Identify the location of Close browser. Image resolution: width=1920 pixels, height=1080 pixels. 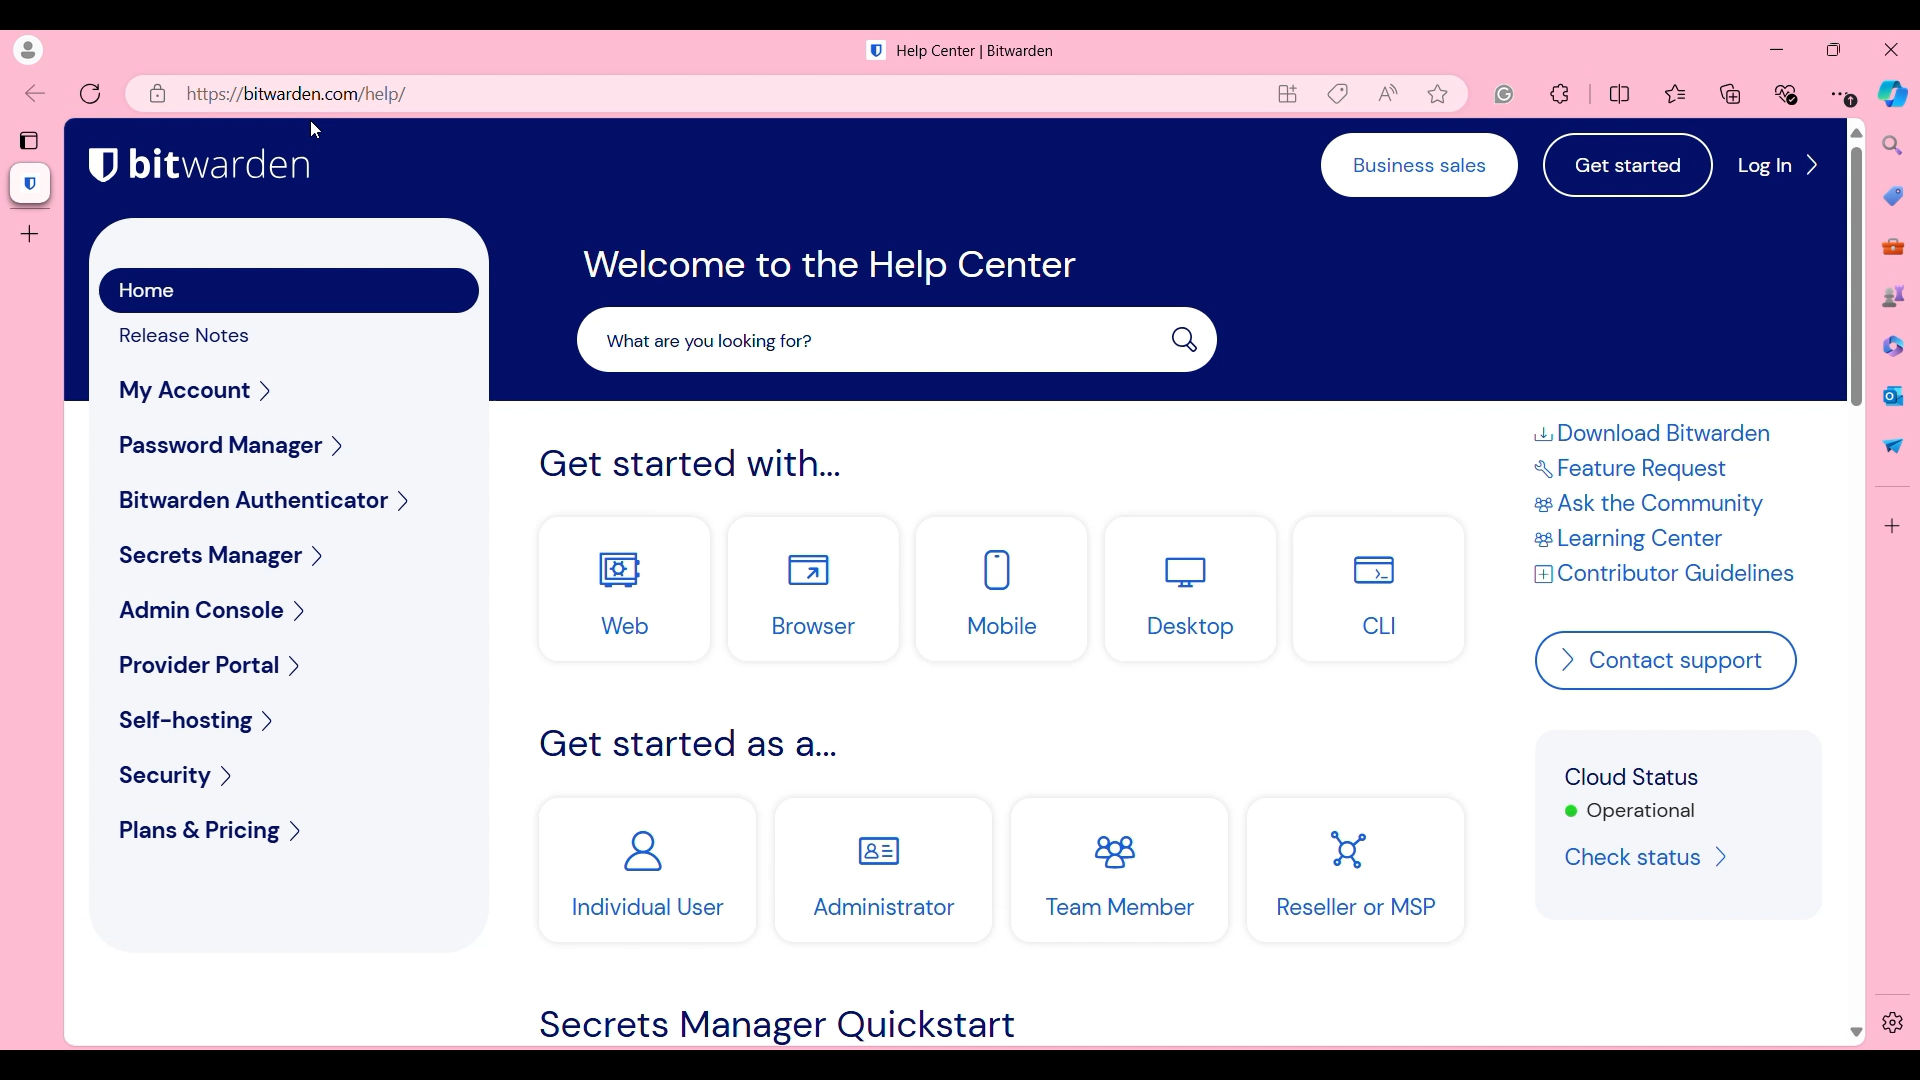
(1892, 50).